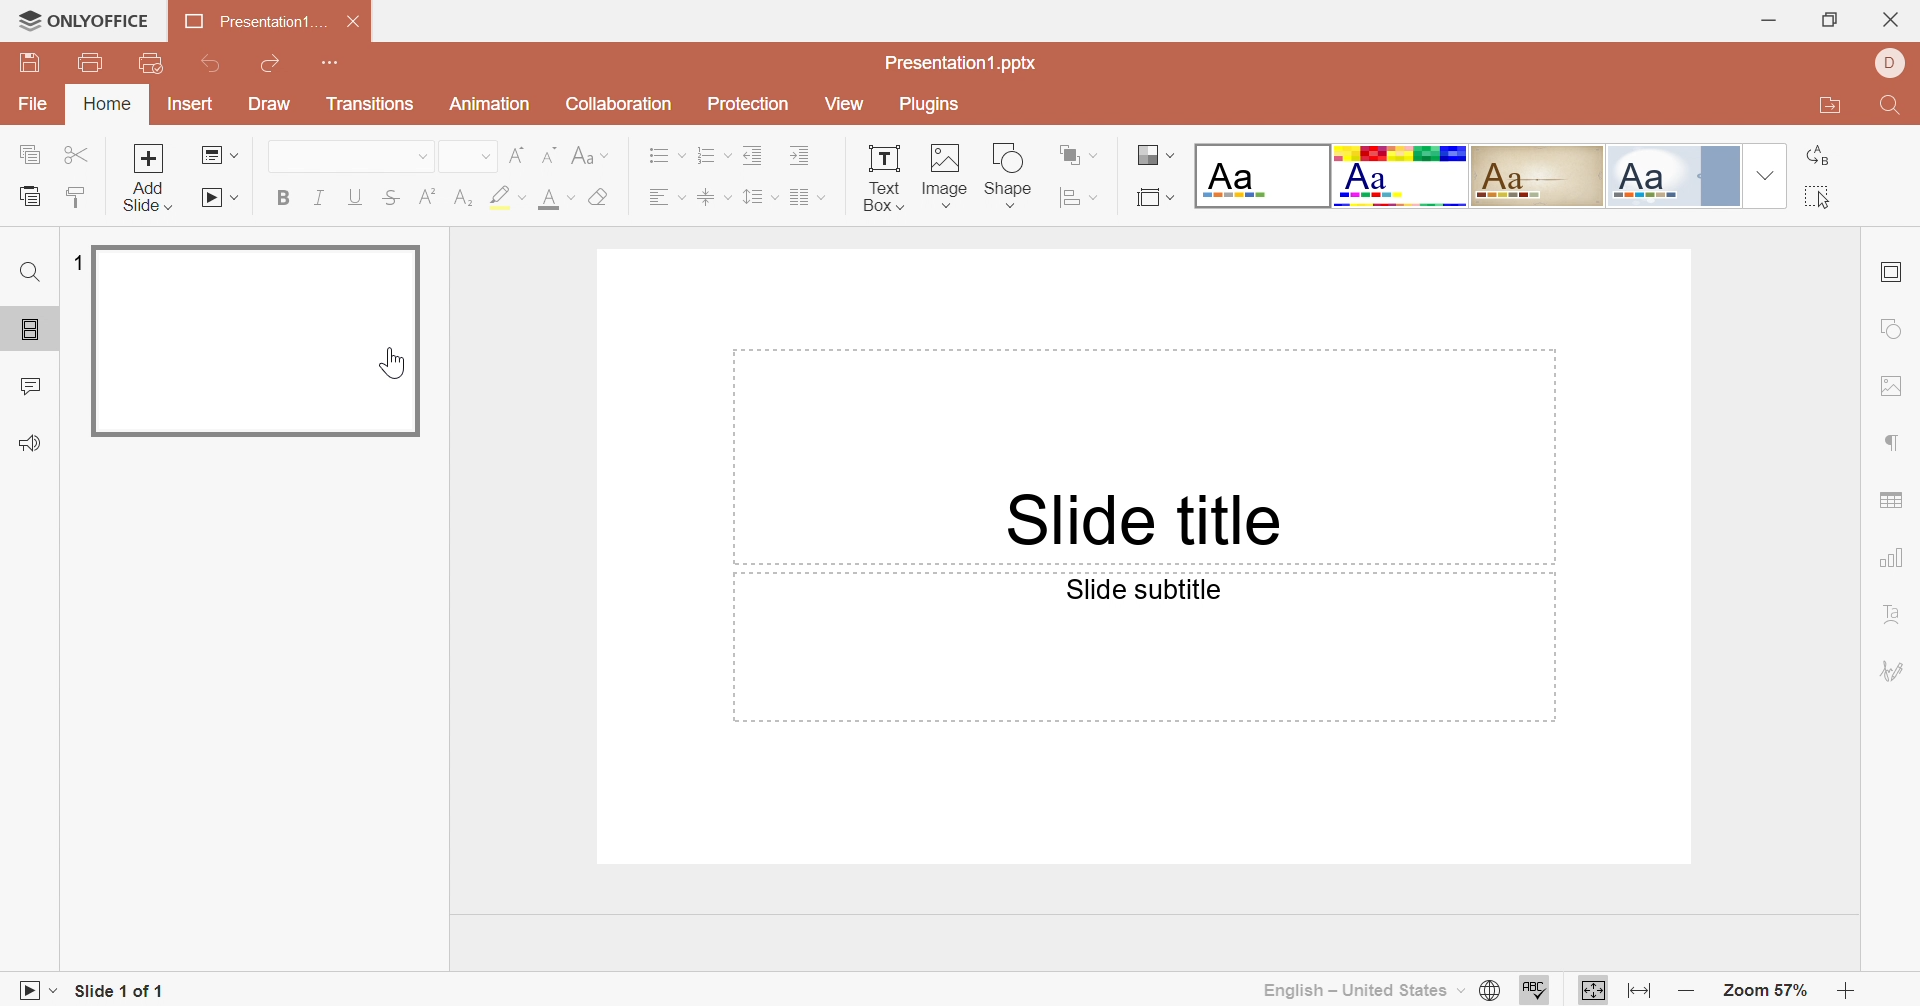  I want to click on Highlight color, so click(495, 196).